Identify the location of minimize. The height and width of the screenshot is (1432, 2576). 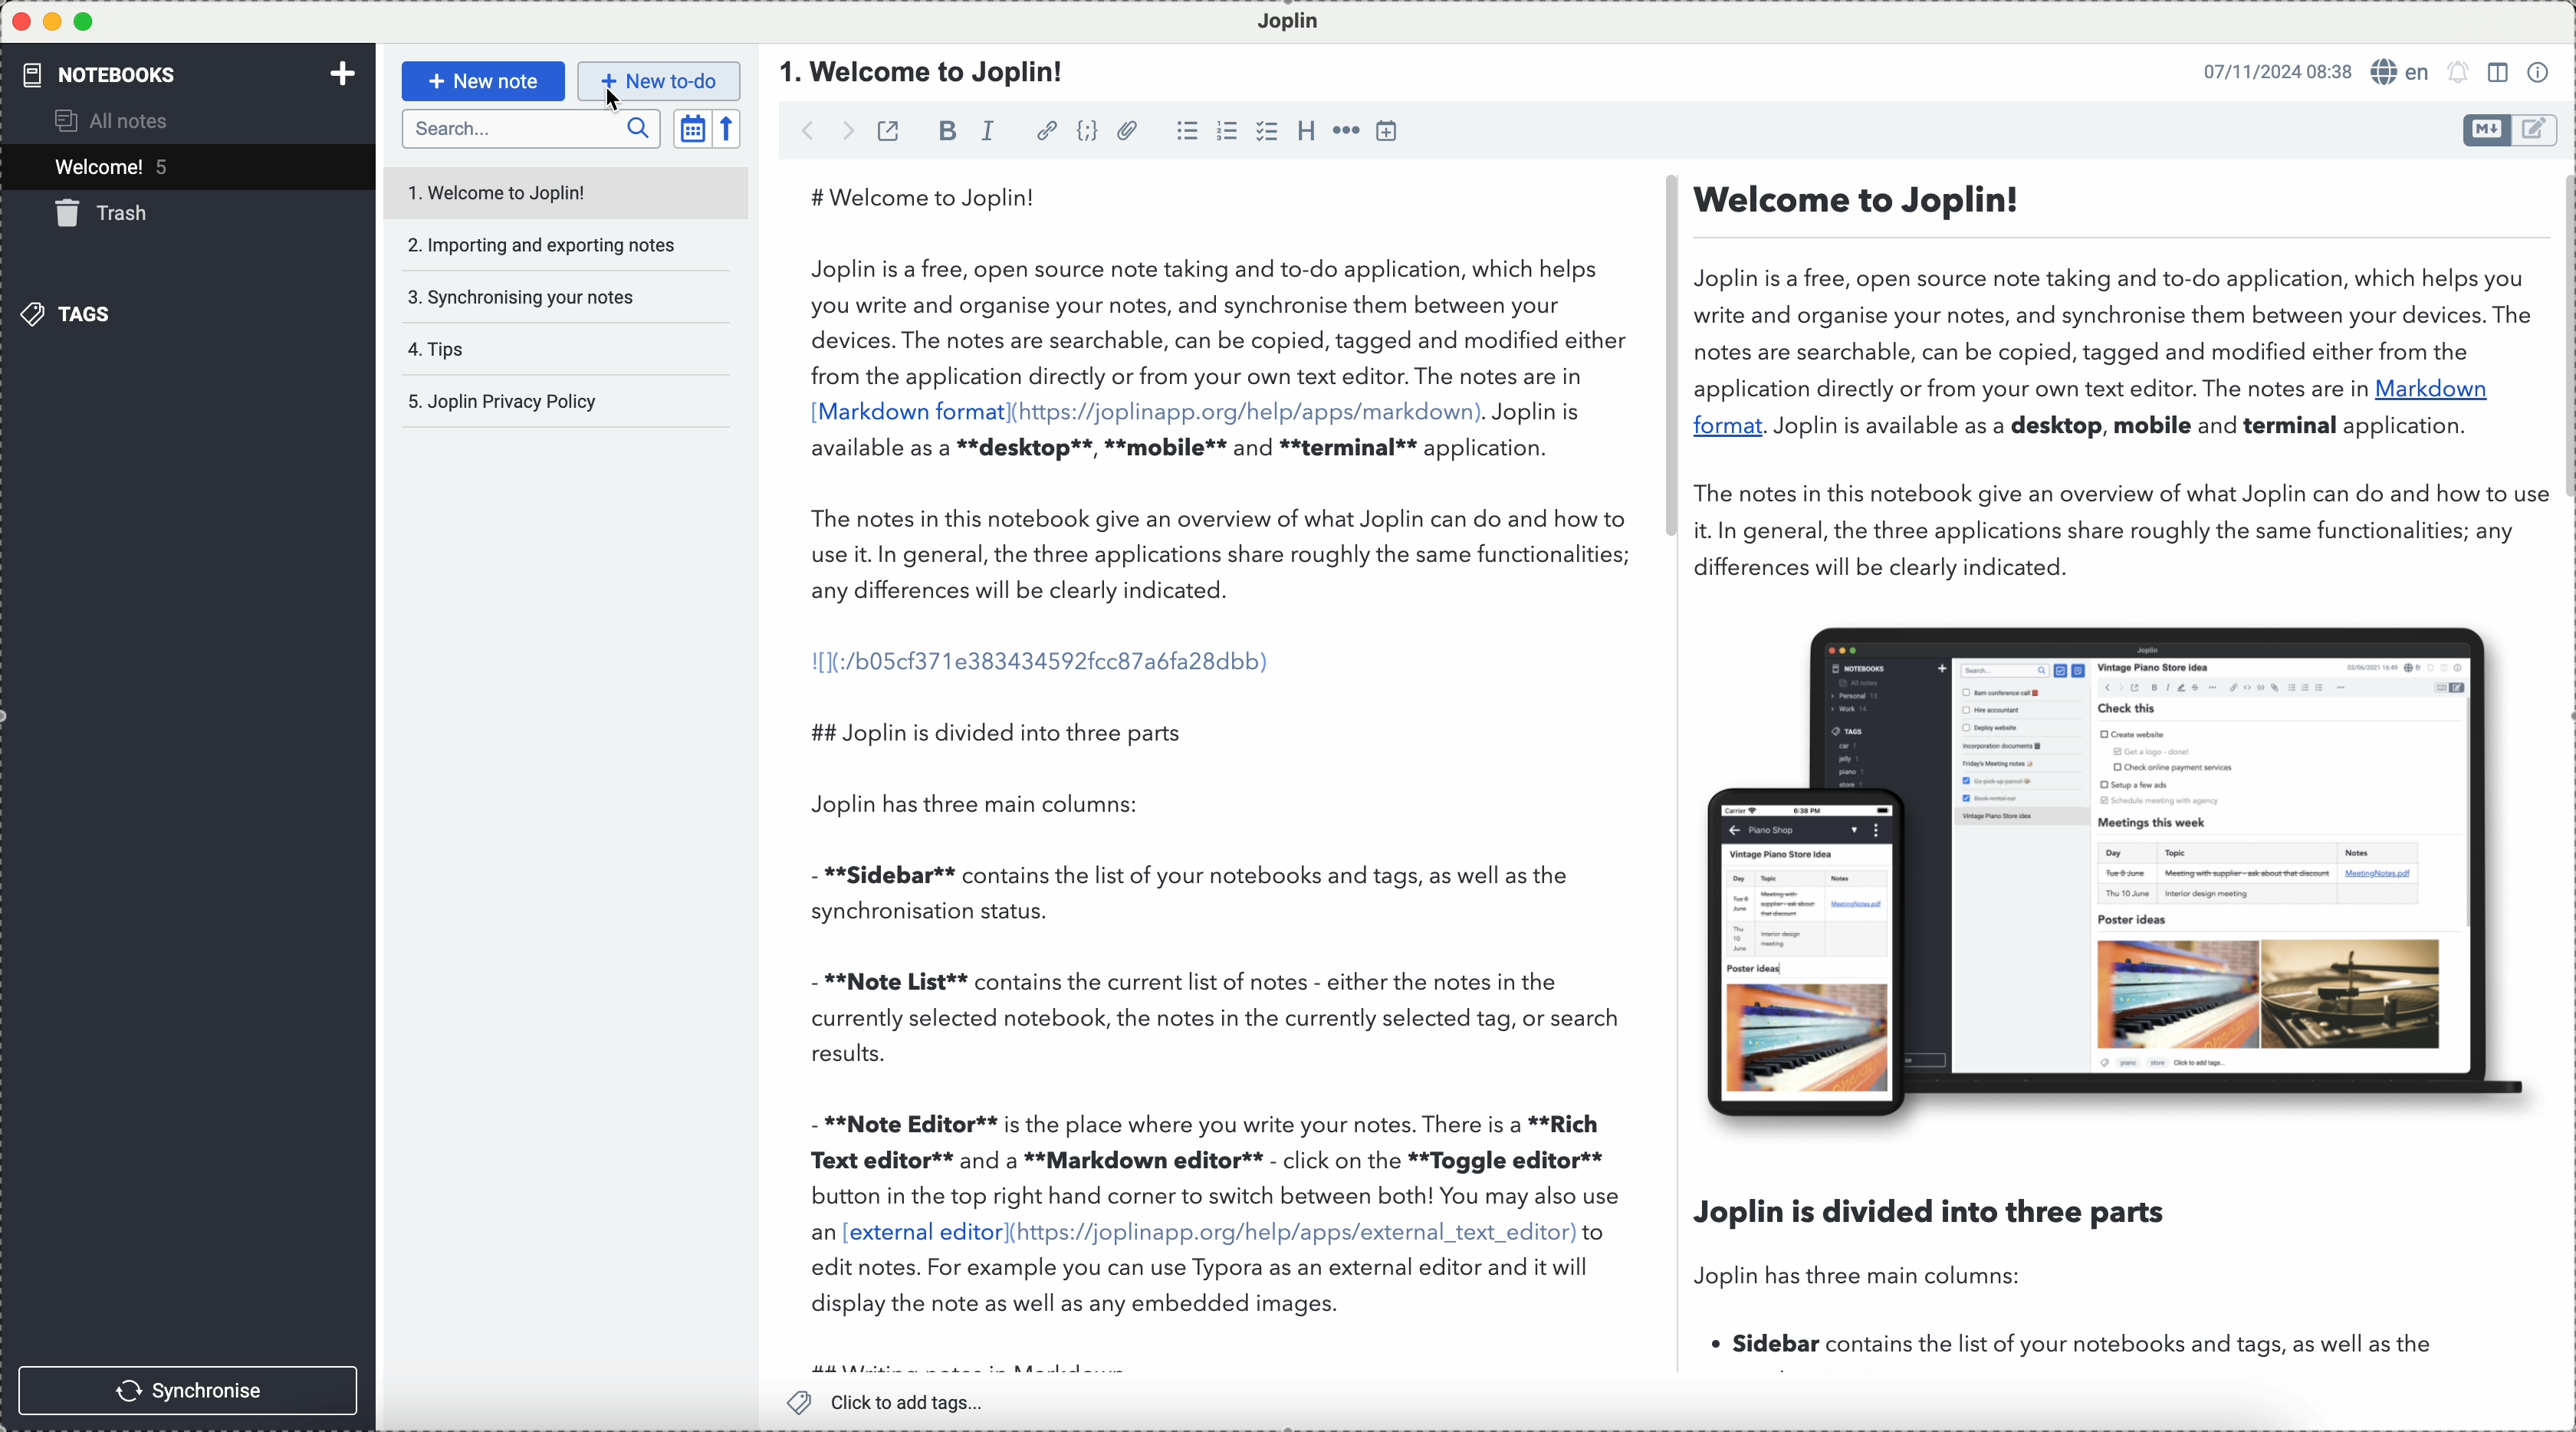
(54, 21).